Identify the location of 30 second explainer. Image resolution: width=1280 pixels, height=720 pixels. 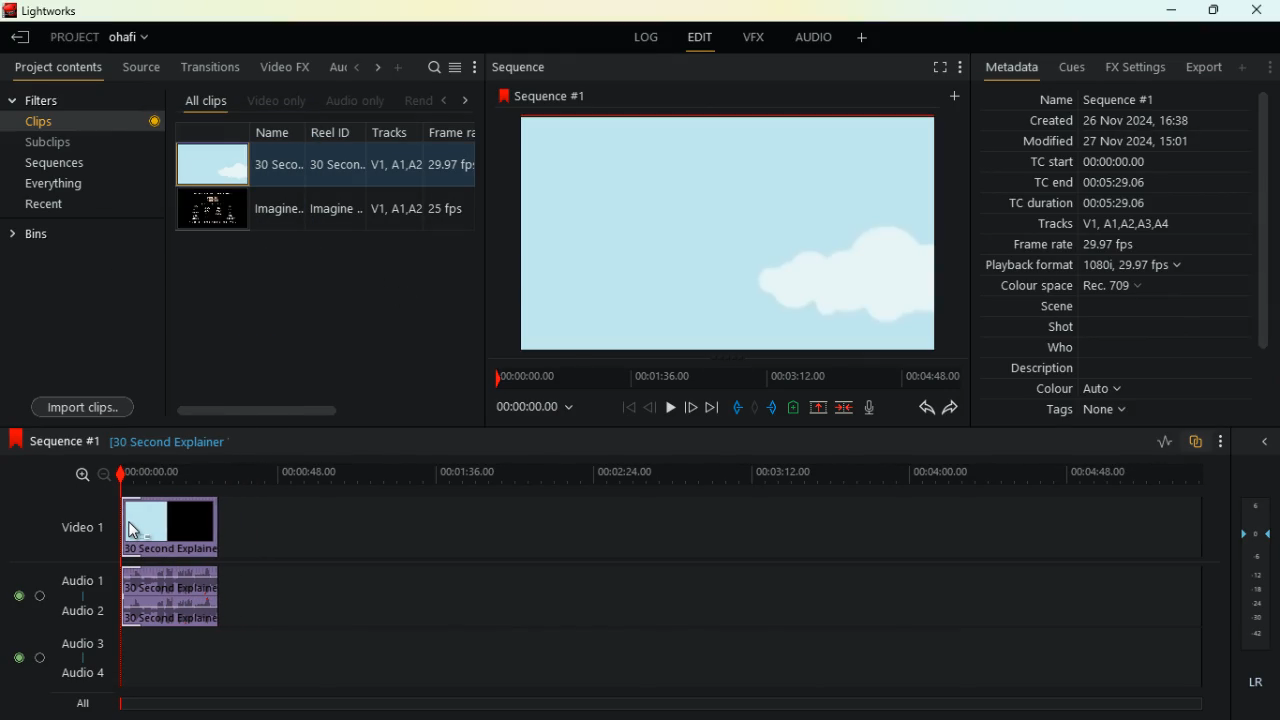
(171, 440).